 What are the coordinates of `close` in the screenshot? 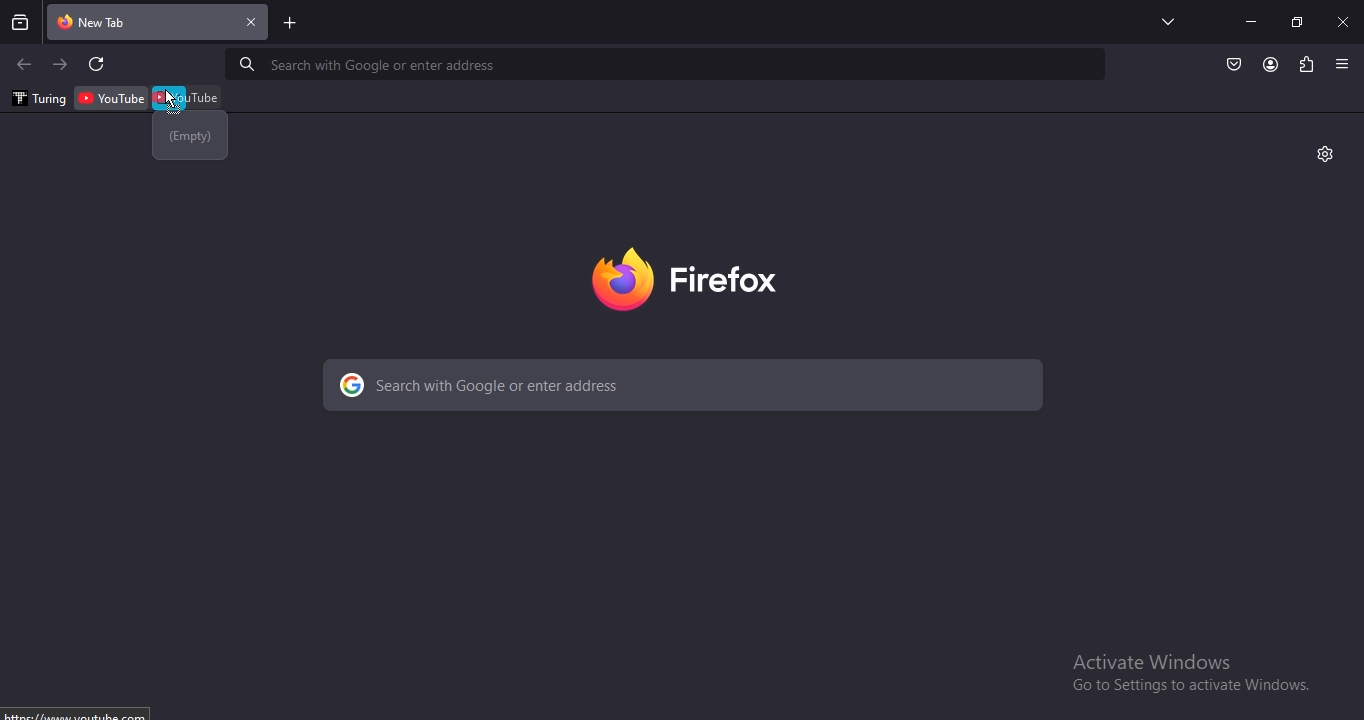 It's located at (1345, 21).